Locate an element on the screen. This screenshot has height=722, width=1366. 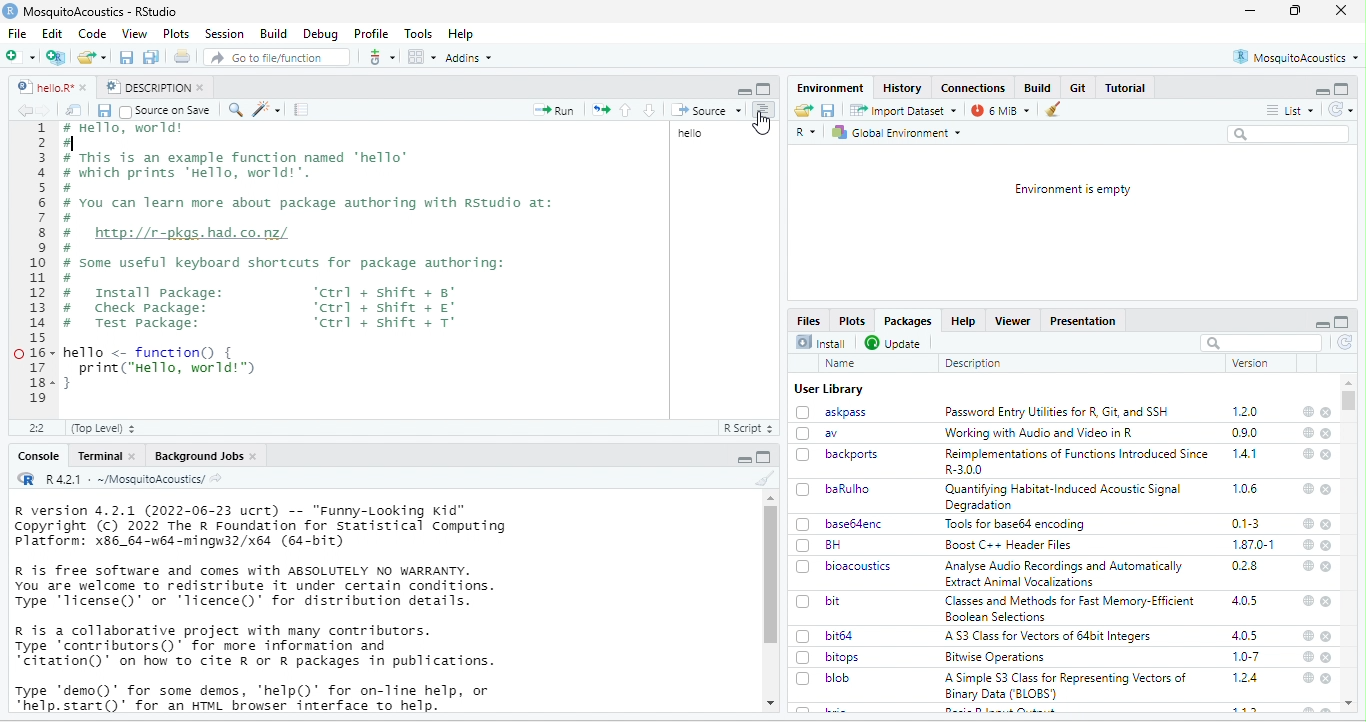
Terminal is located at coordinates (105, 455).